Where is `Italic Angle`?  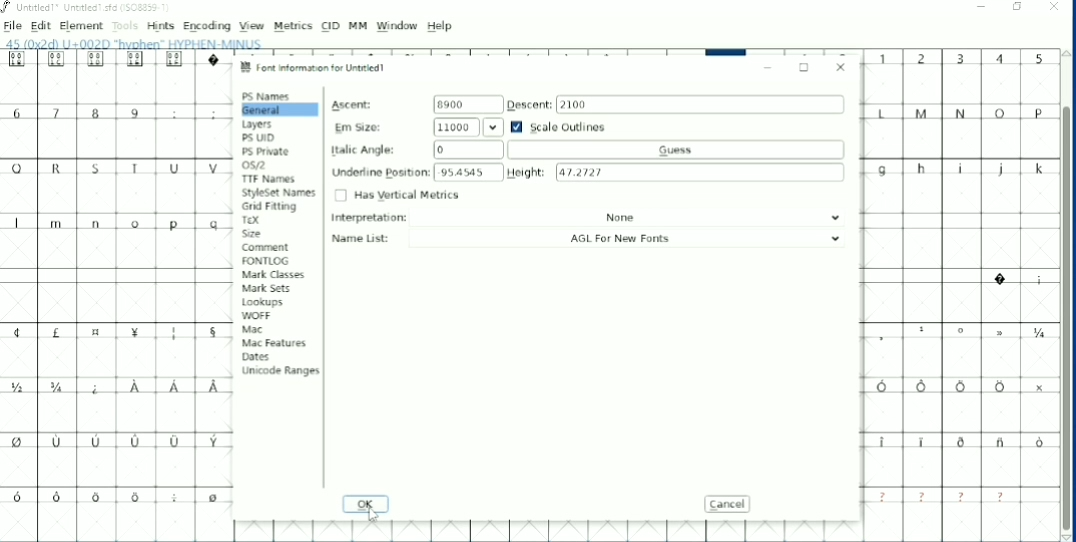
Italic Angle is located at coordinates (579, 149).